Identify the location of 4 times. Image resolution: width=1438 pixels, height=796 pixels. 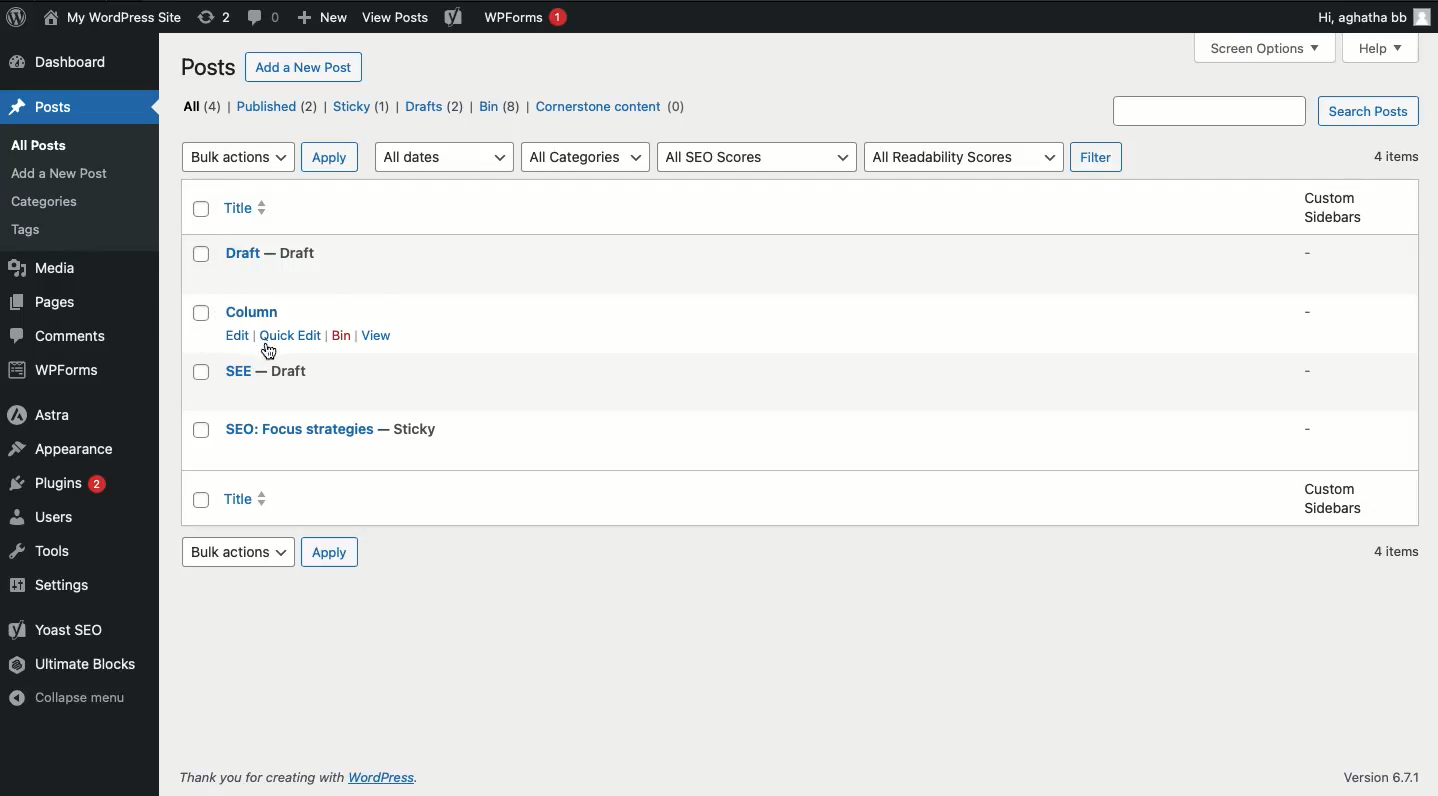
(1400, 553).